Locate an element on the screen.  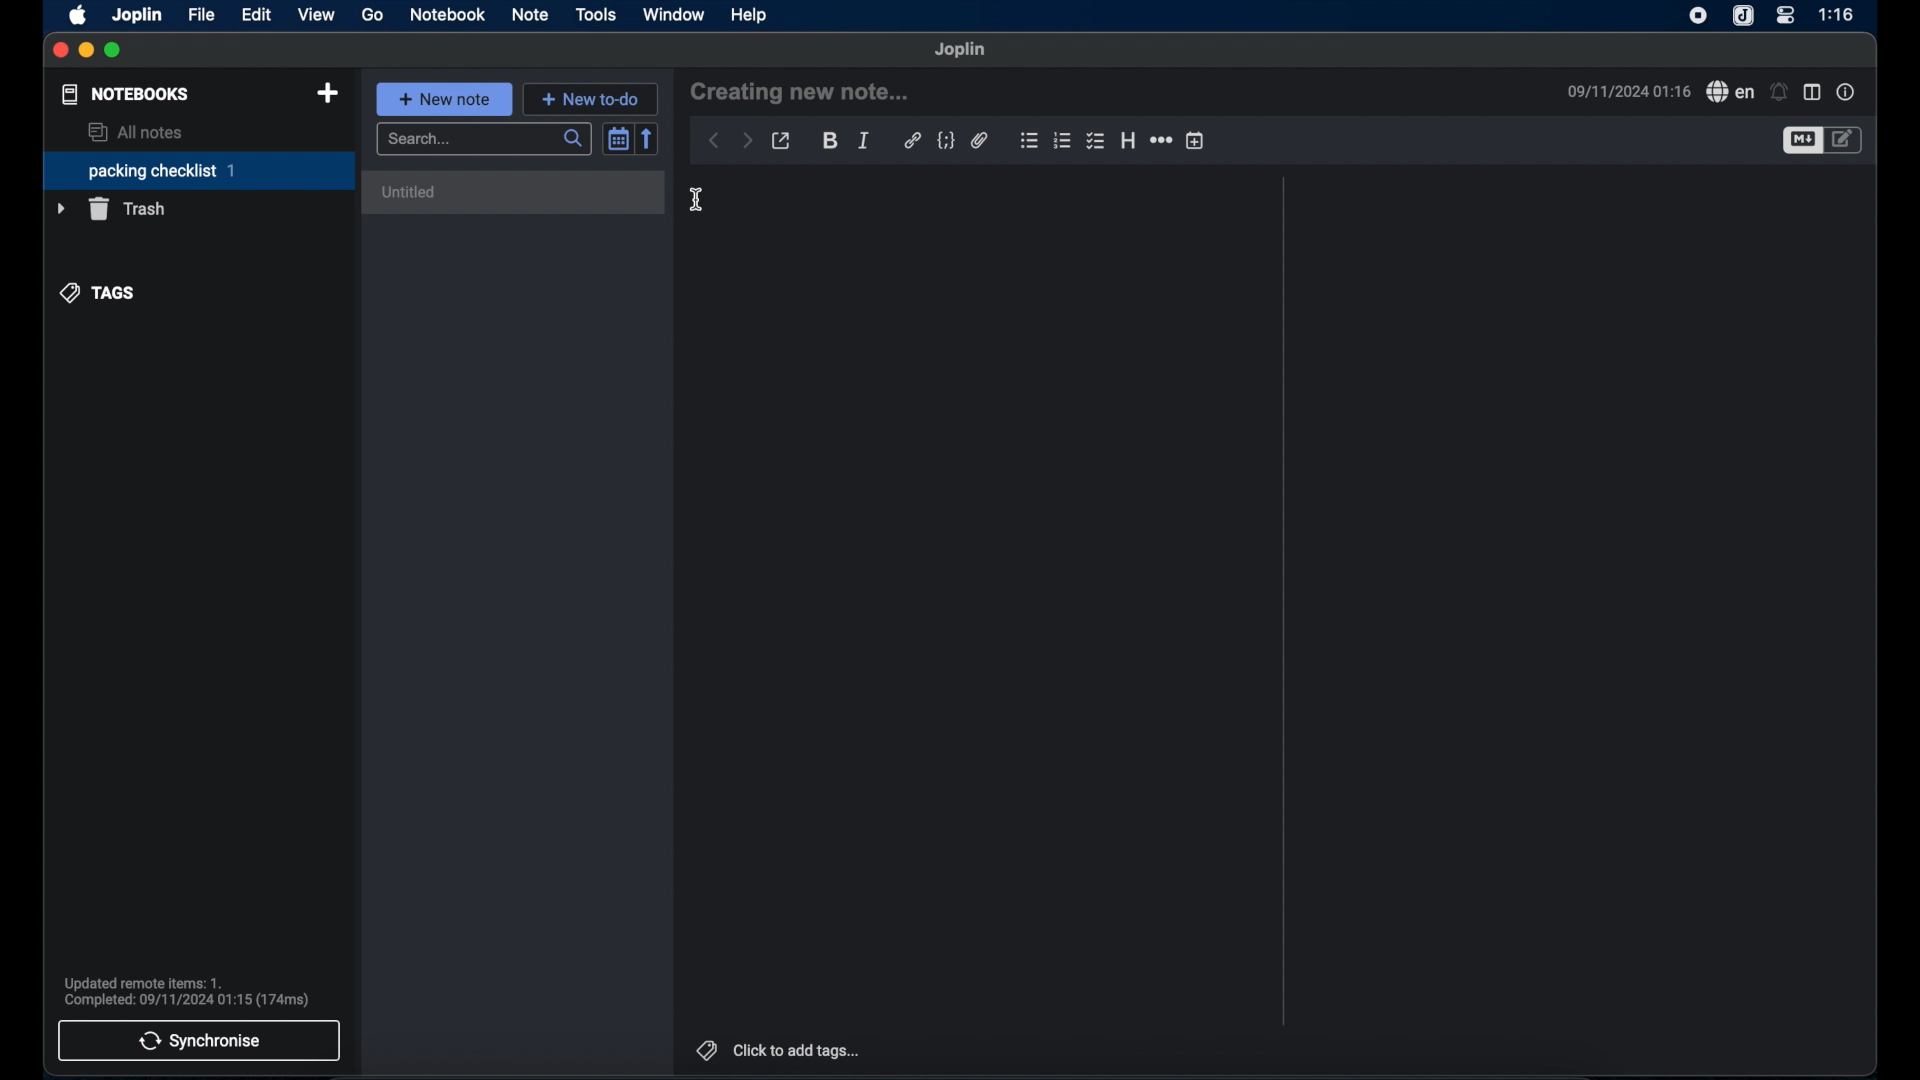
Updated remote items: 1.
Completed: 09/11/2024 01:15 (174ms) is located at coordinates (189, 988).